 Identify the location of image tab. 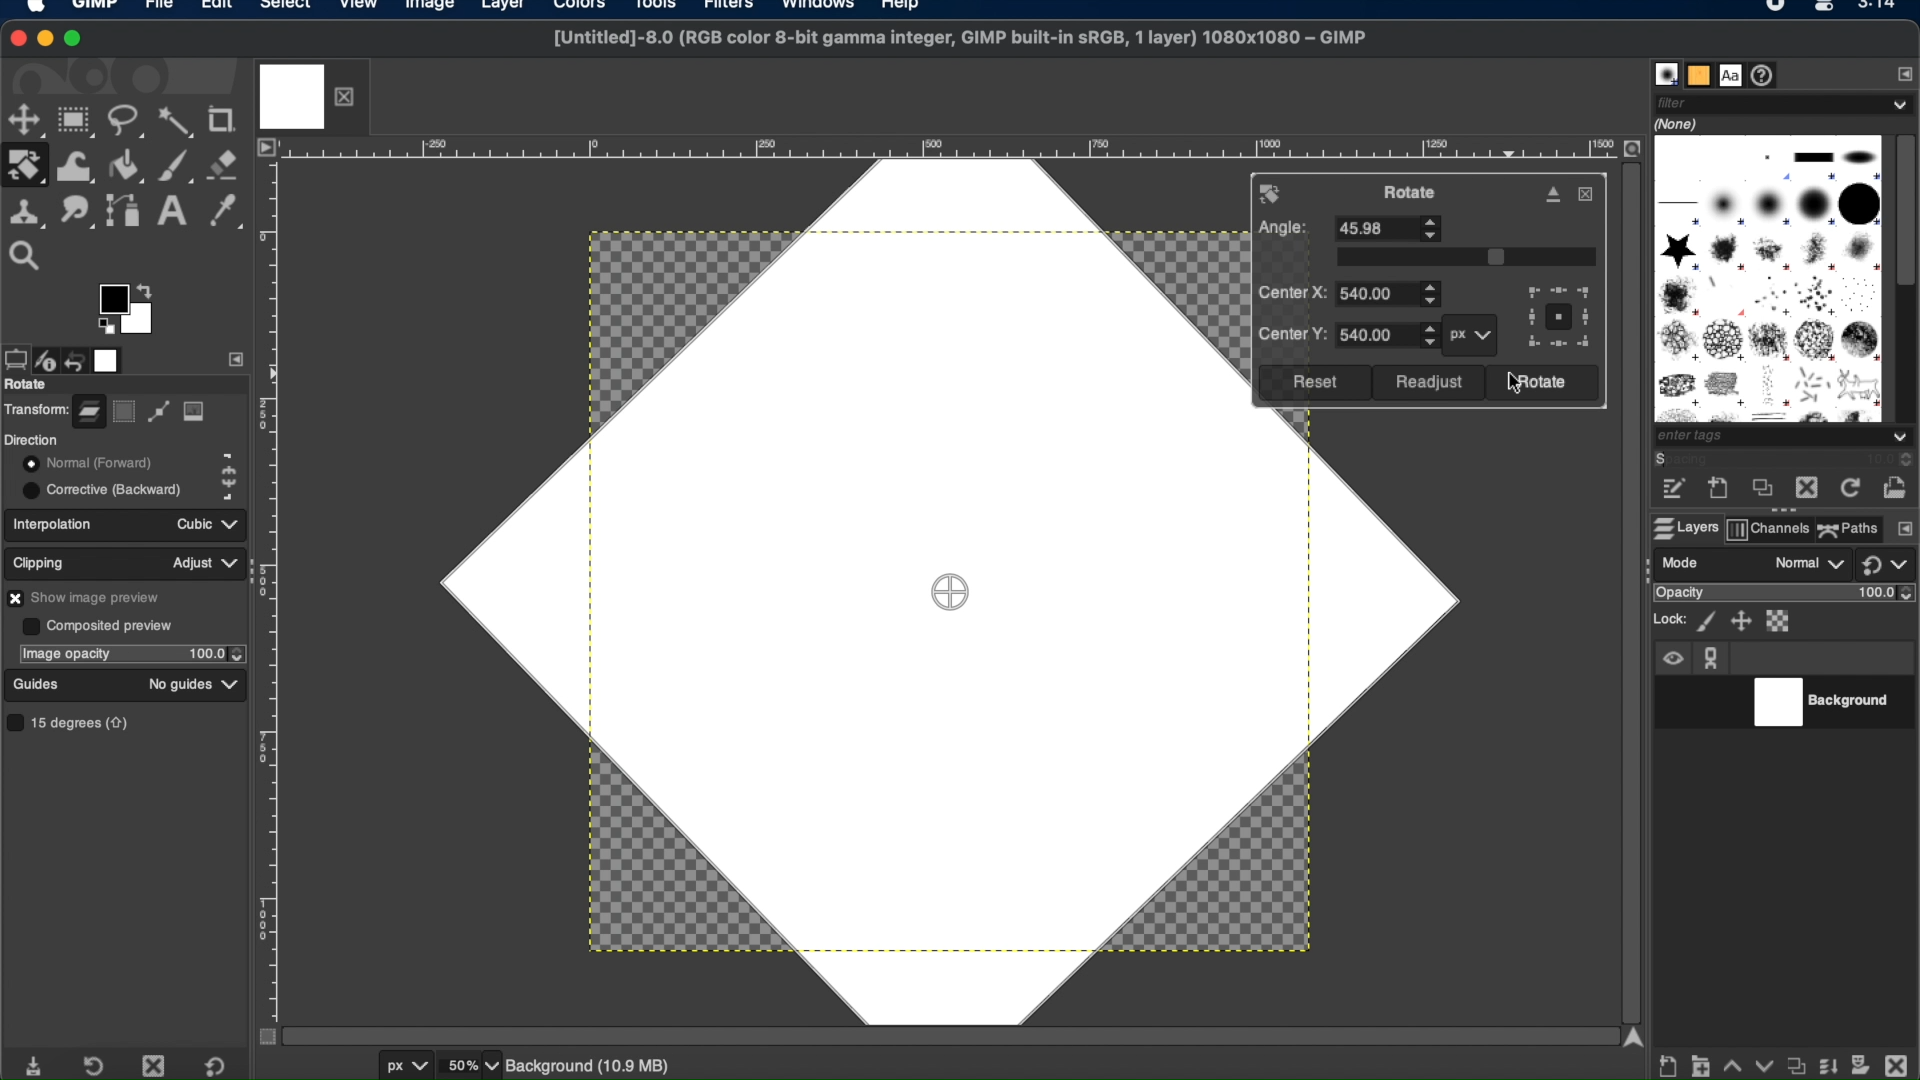
(292, 95).